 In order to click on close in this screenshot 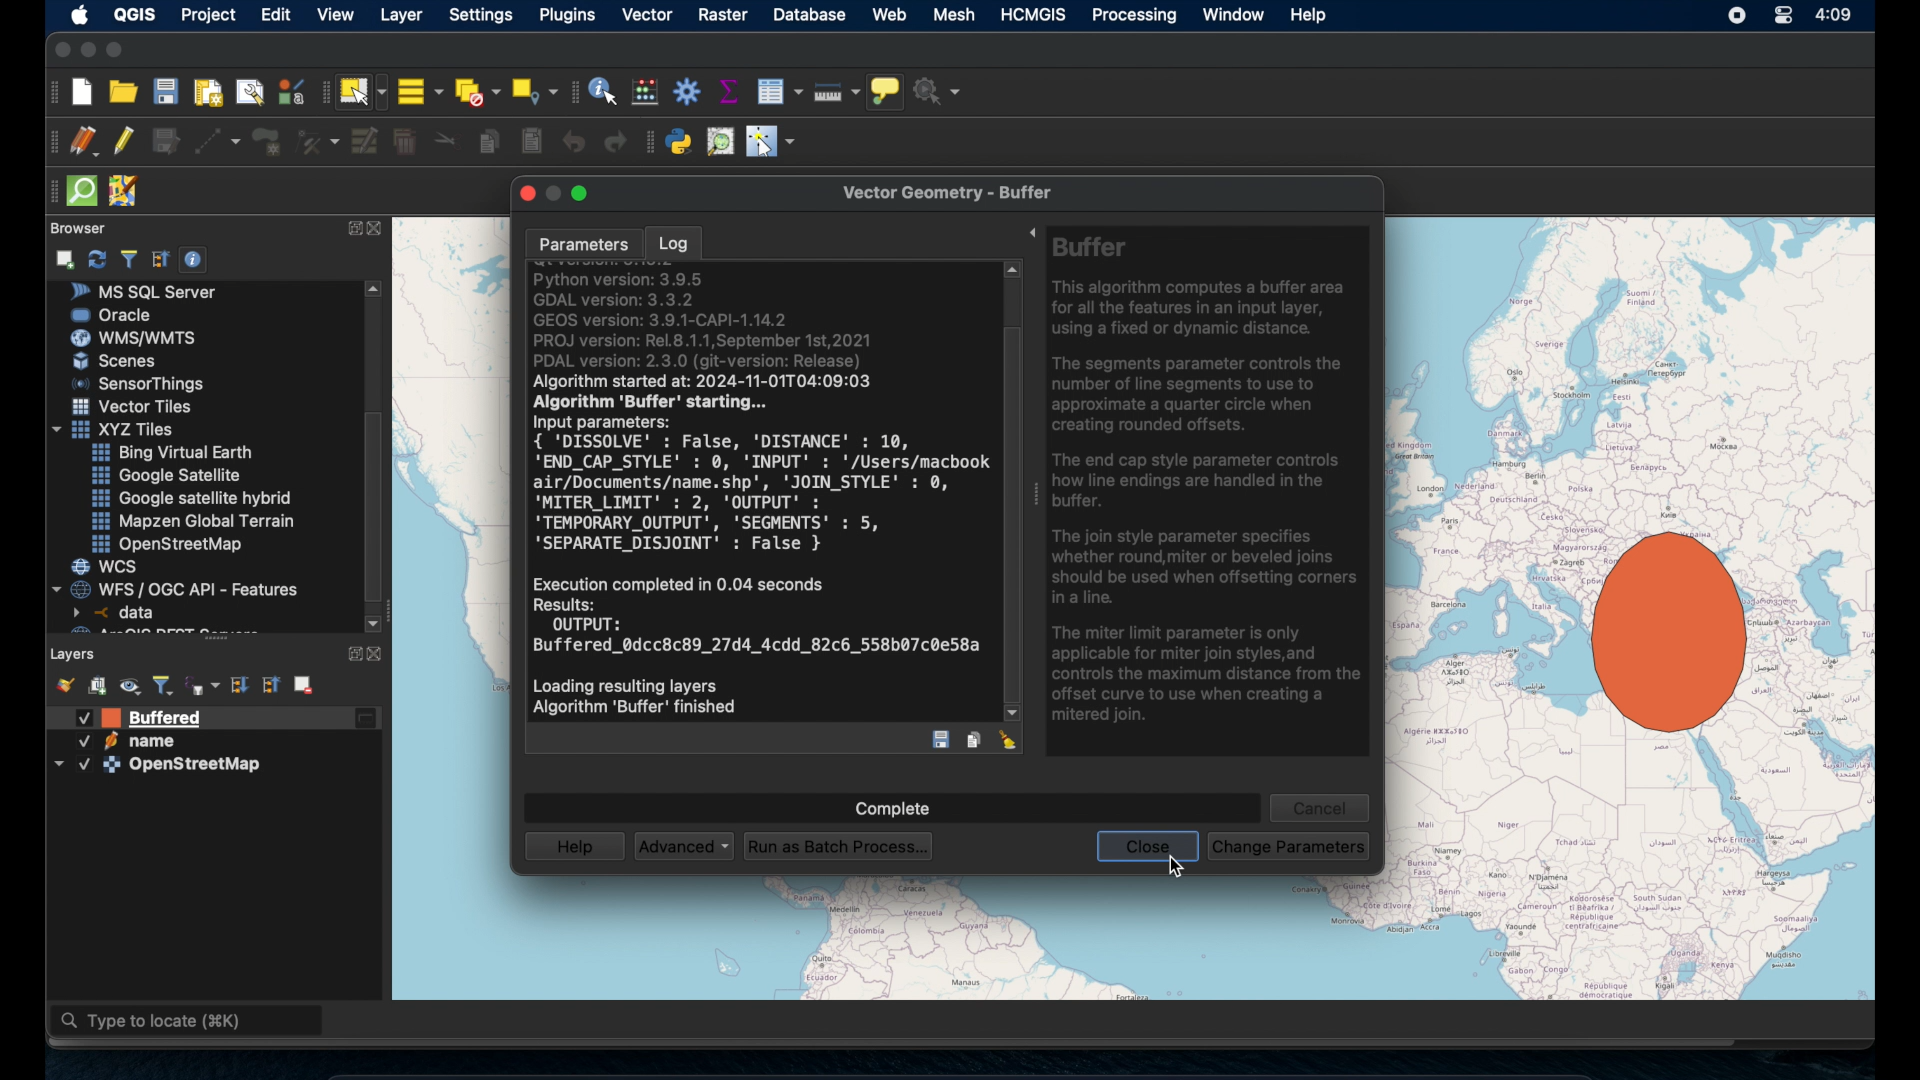, I will do `click(1148, 850)`.